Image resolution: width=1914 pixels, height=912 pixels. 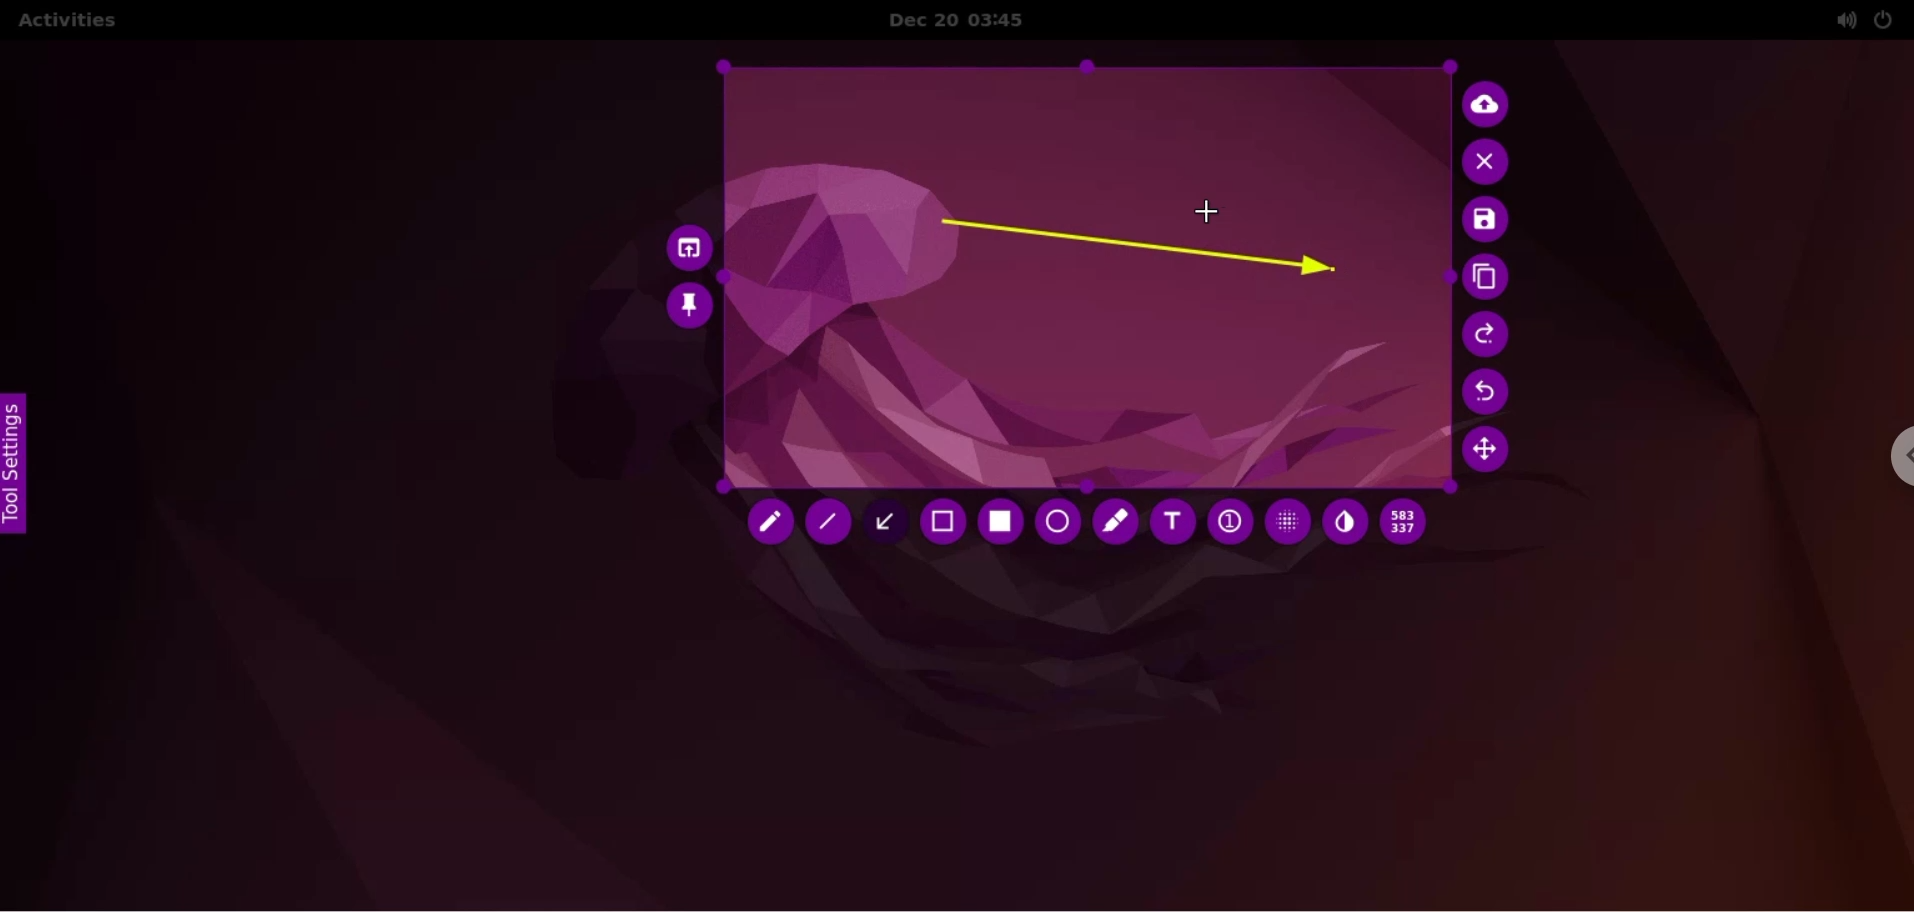 I want to click on pencil, so click(x=767, y=524).